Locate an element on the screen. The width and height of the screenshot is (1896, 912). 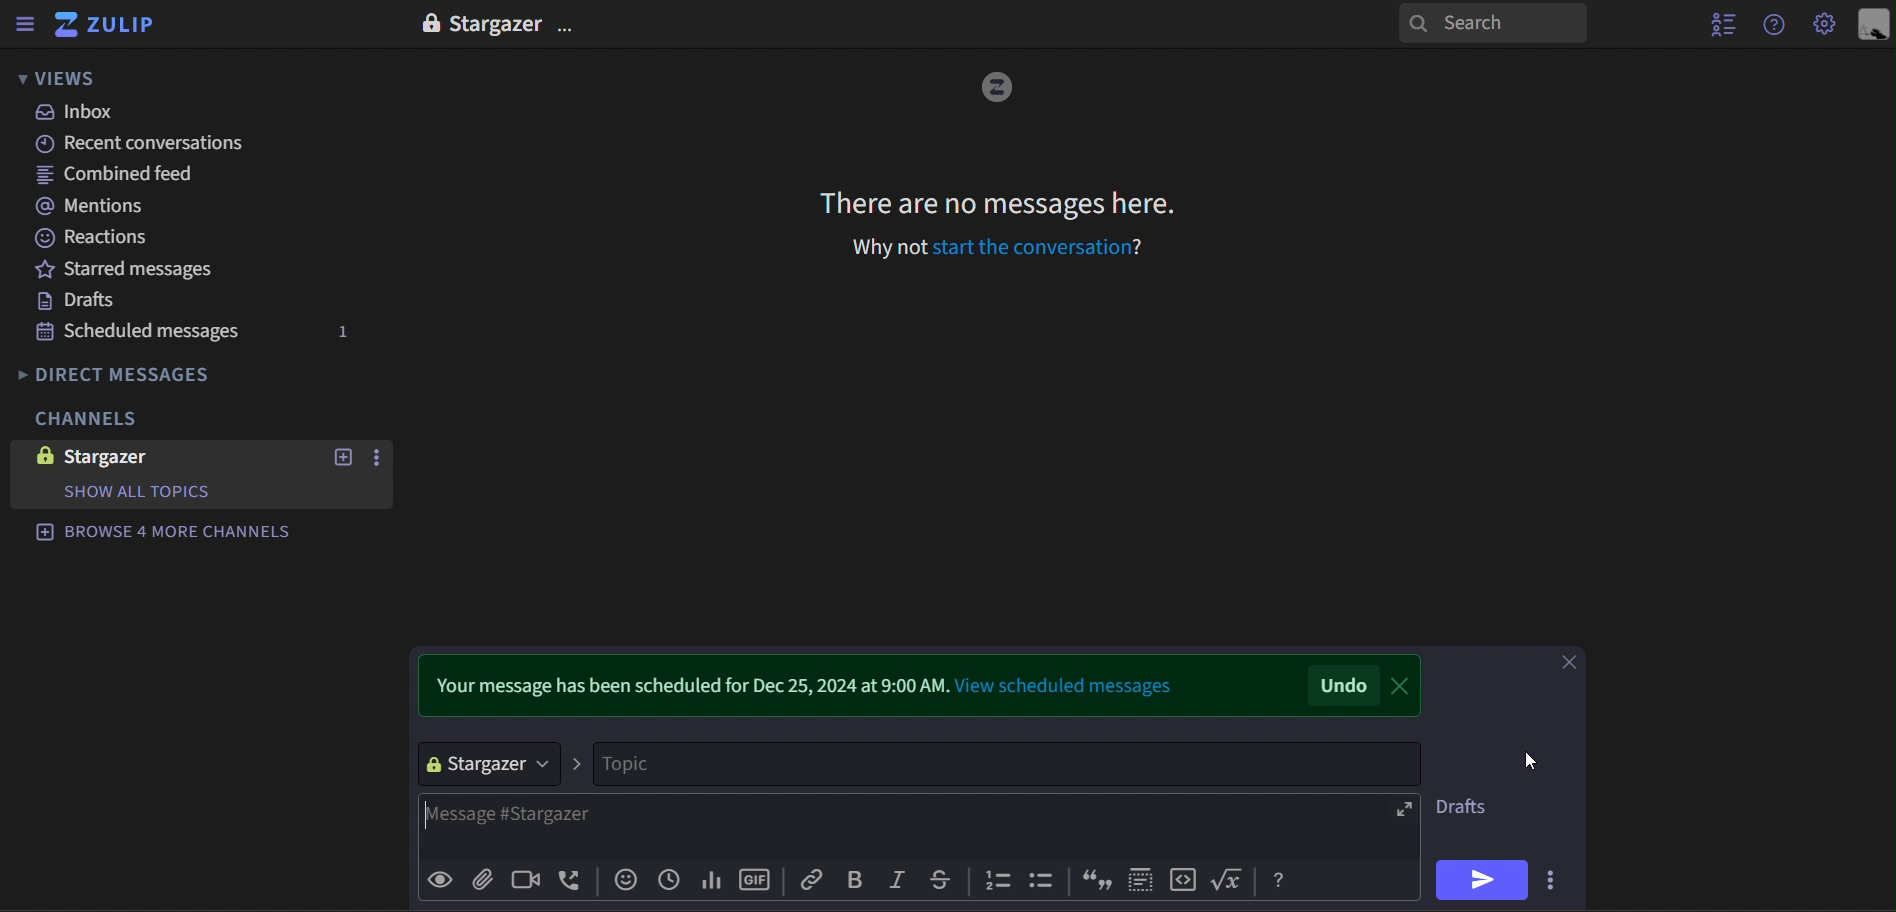
stargazer is located at coordinates (137, 461).